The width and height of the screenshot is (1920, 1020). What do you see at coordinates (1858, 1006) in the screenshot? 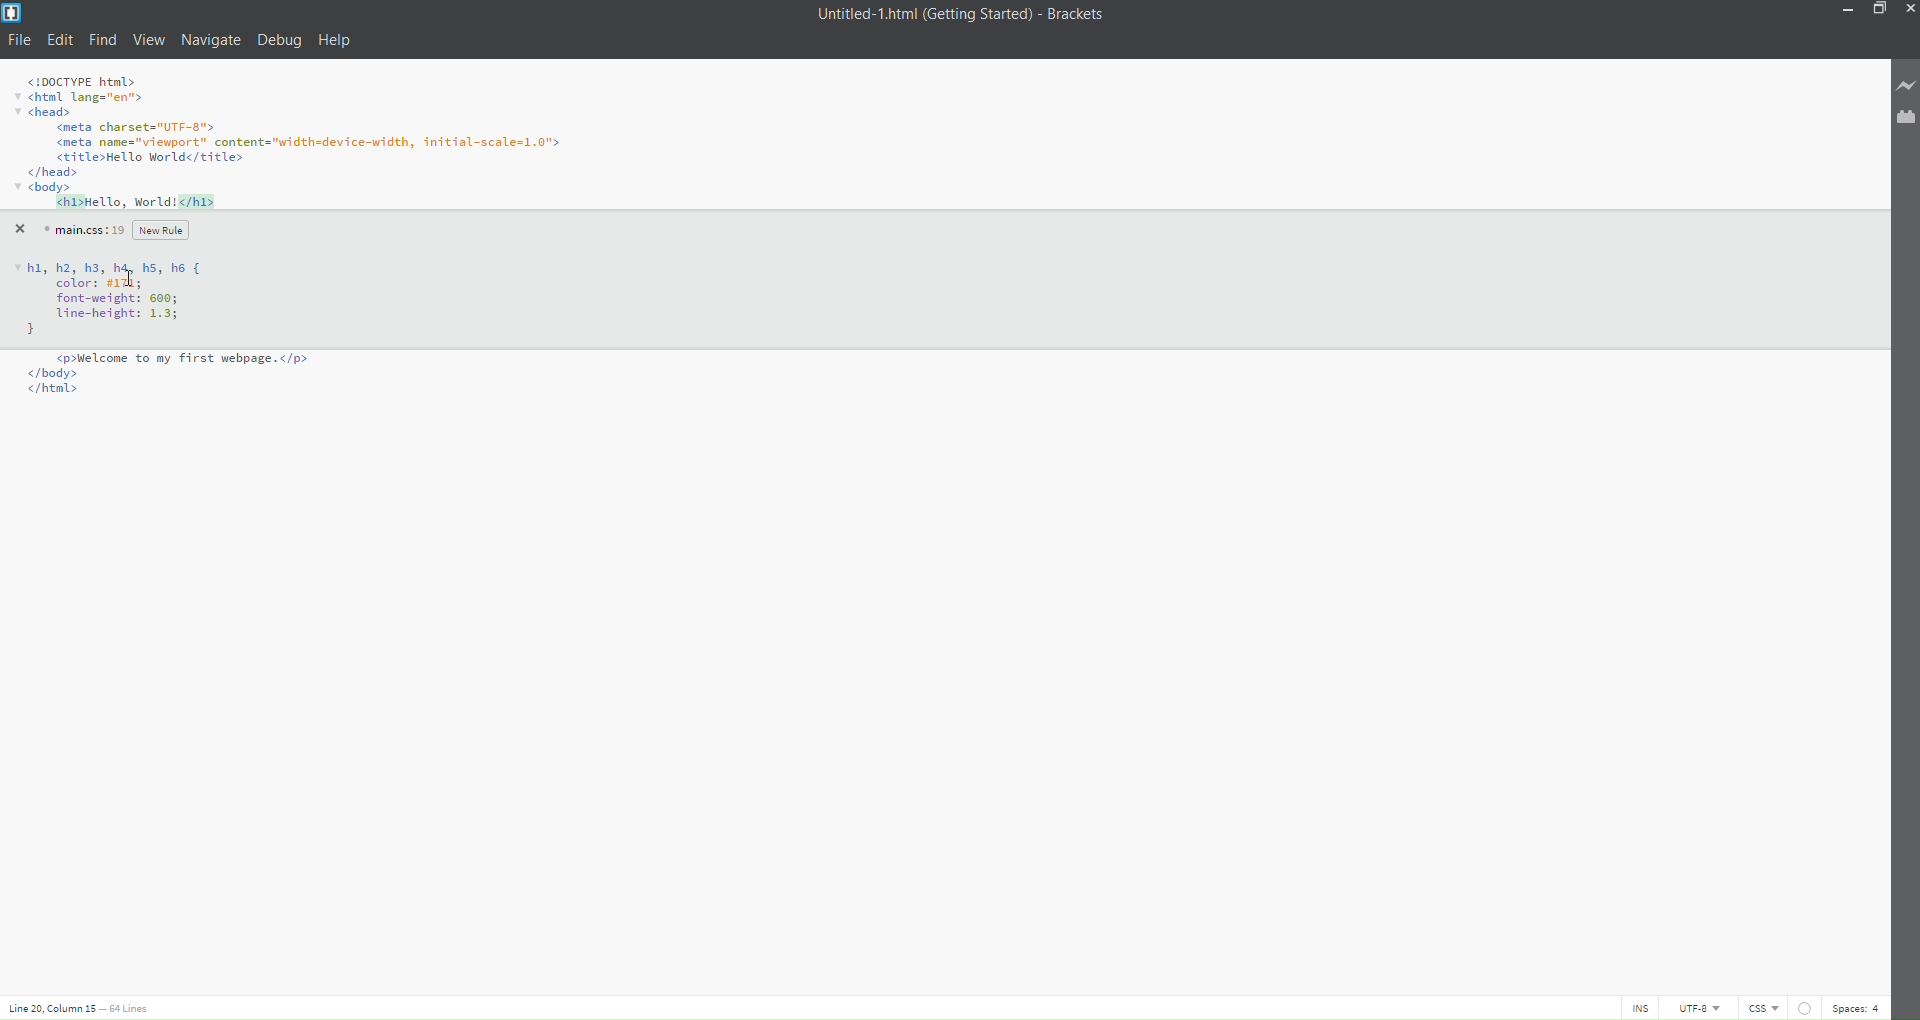
I see `spaces` at bounding box center [1858, 1006].